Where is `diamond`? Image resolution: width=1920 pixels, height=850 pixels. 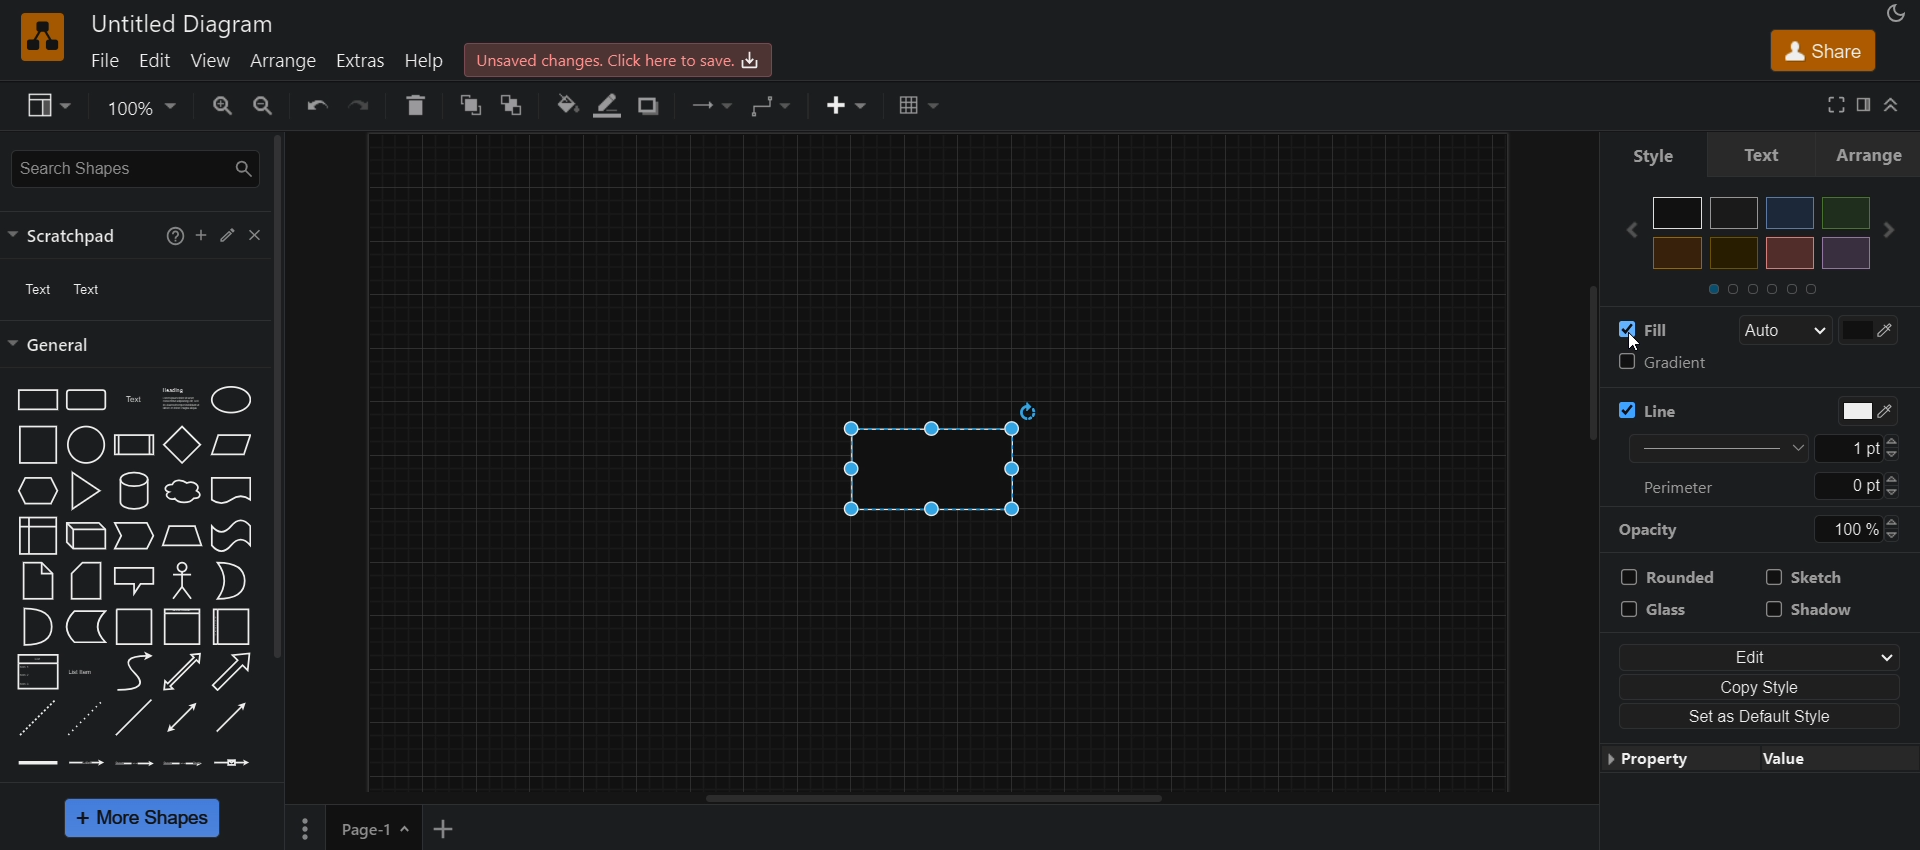 diamond is located at coordinates (184, 443).